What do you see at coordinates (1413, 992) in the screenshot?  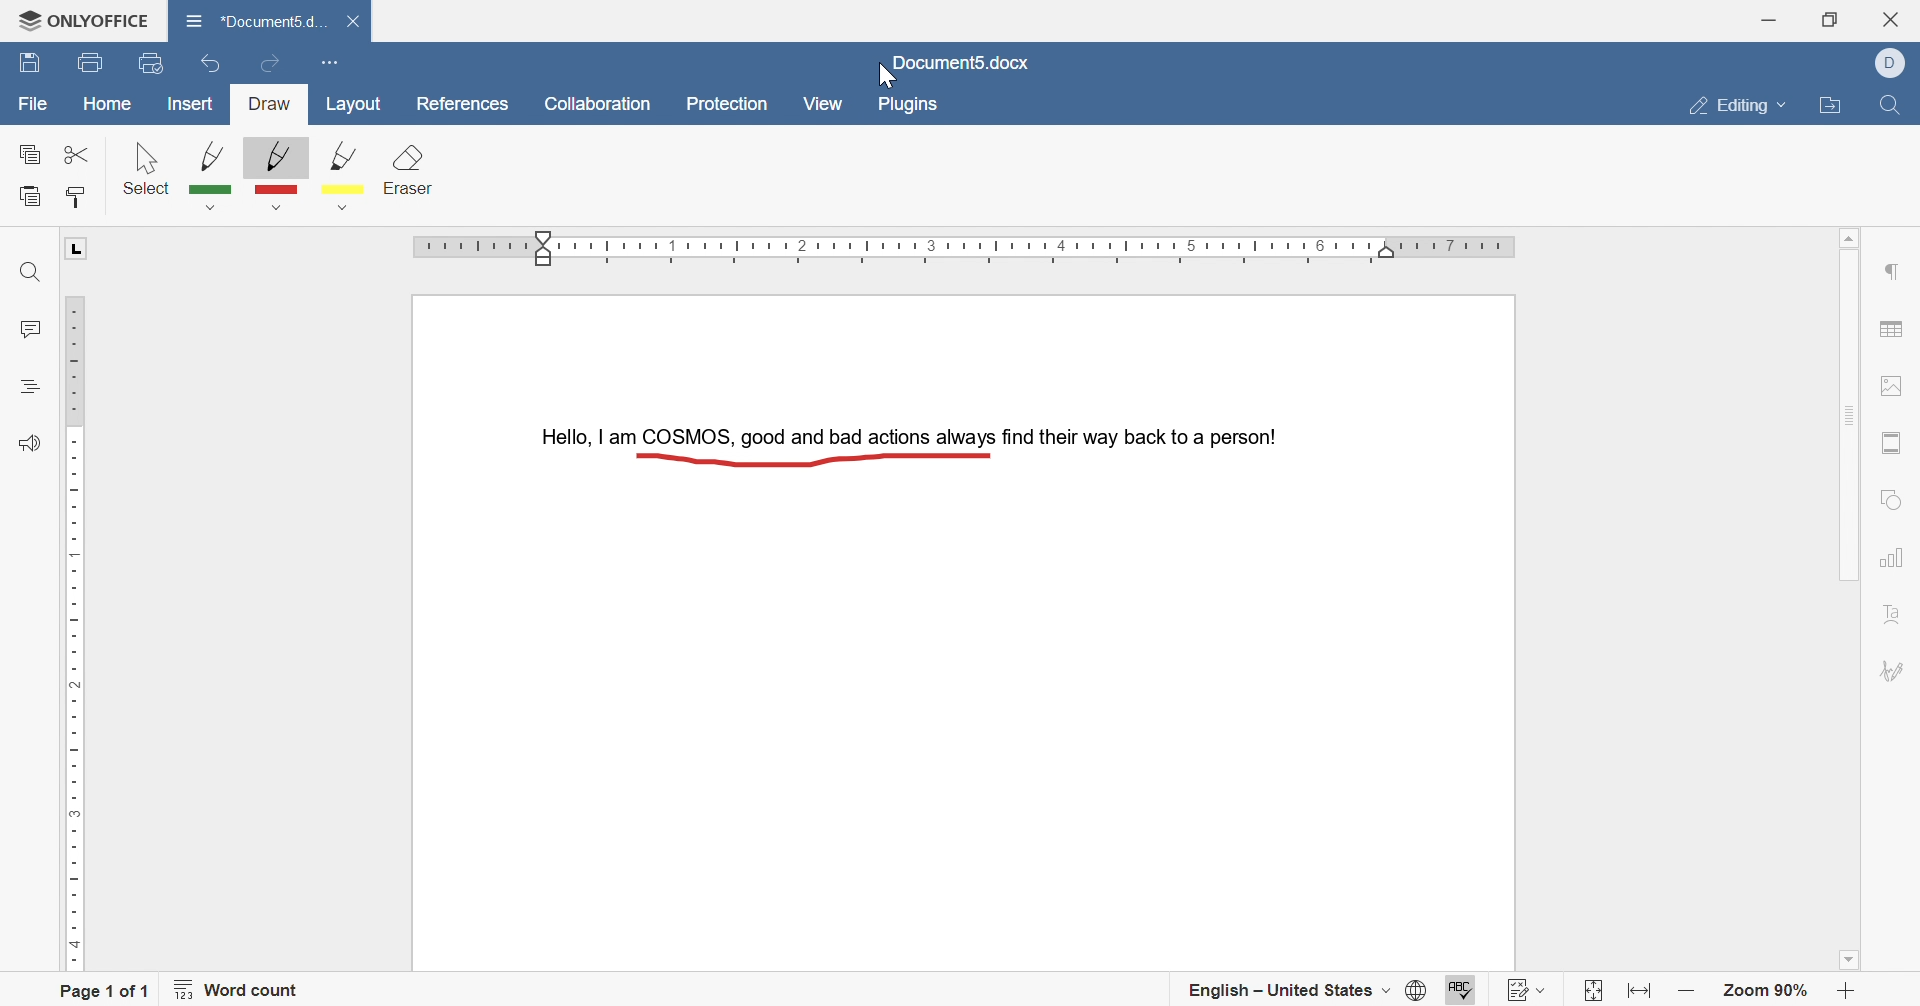 I see `set document language` at bounding box center [1413, 992].